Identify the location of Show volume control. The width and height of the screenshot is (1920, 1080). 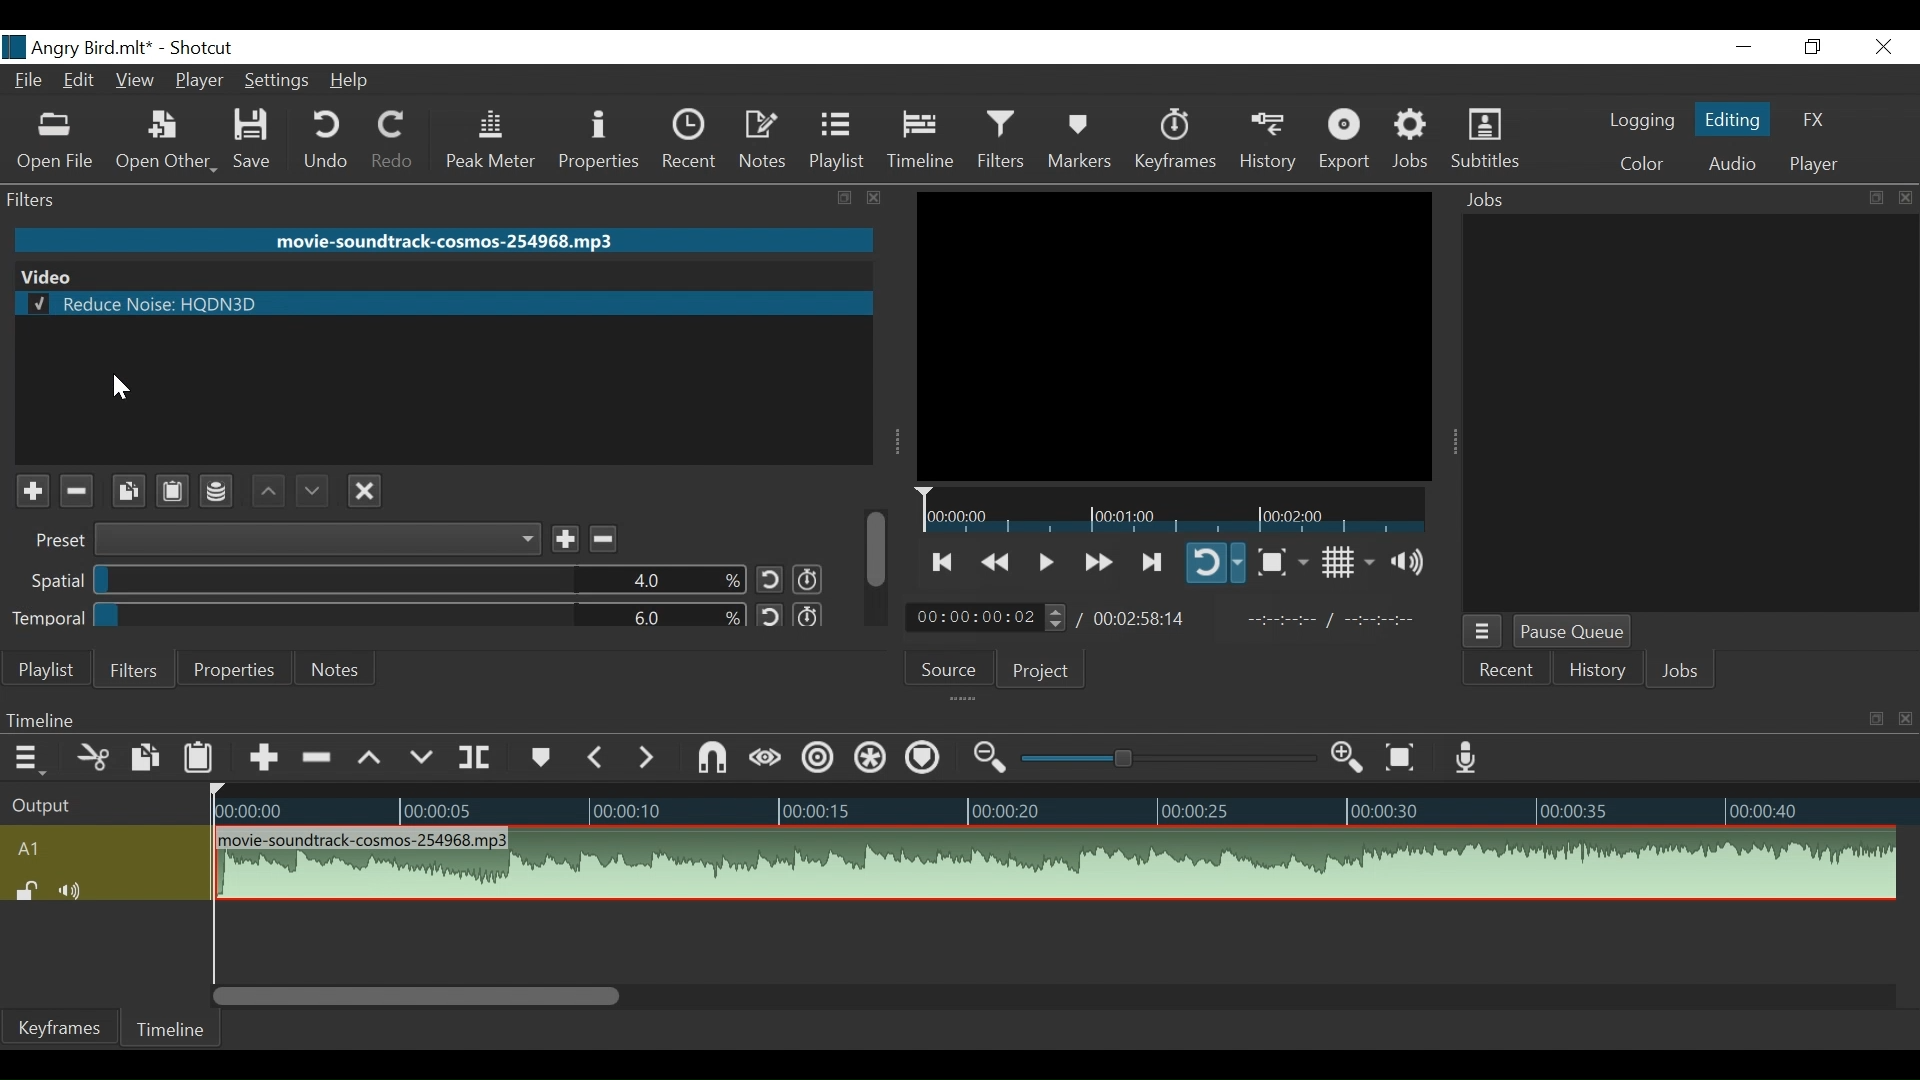
(1412, 565).